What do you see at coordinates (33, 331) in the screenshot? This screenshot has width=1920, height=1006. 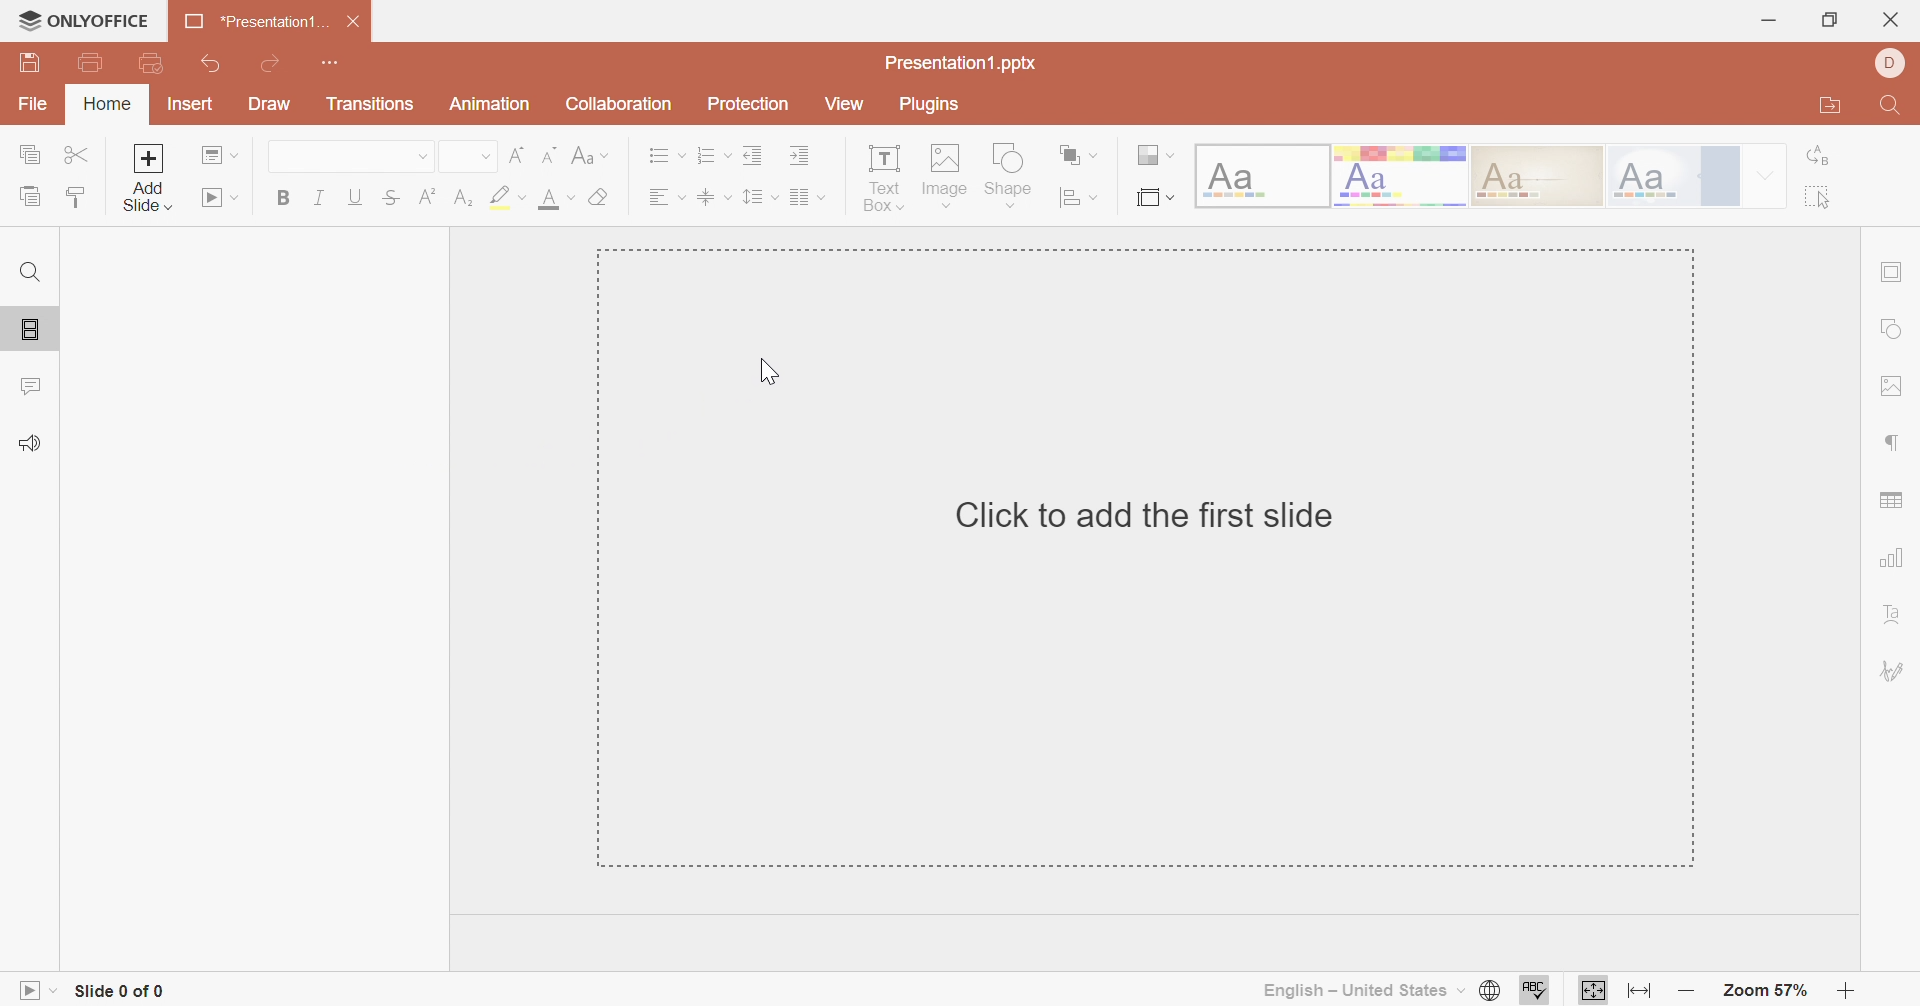 I see `Slides` at bounding box center [33, 331].